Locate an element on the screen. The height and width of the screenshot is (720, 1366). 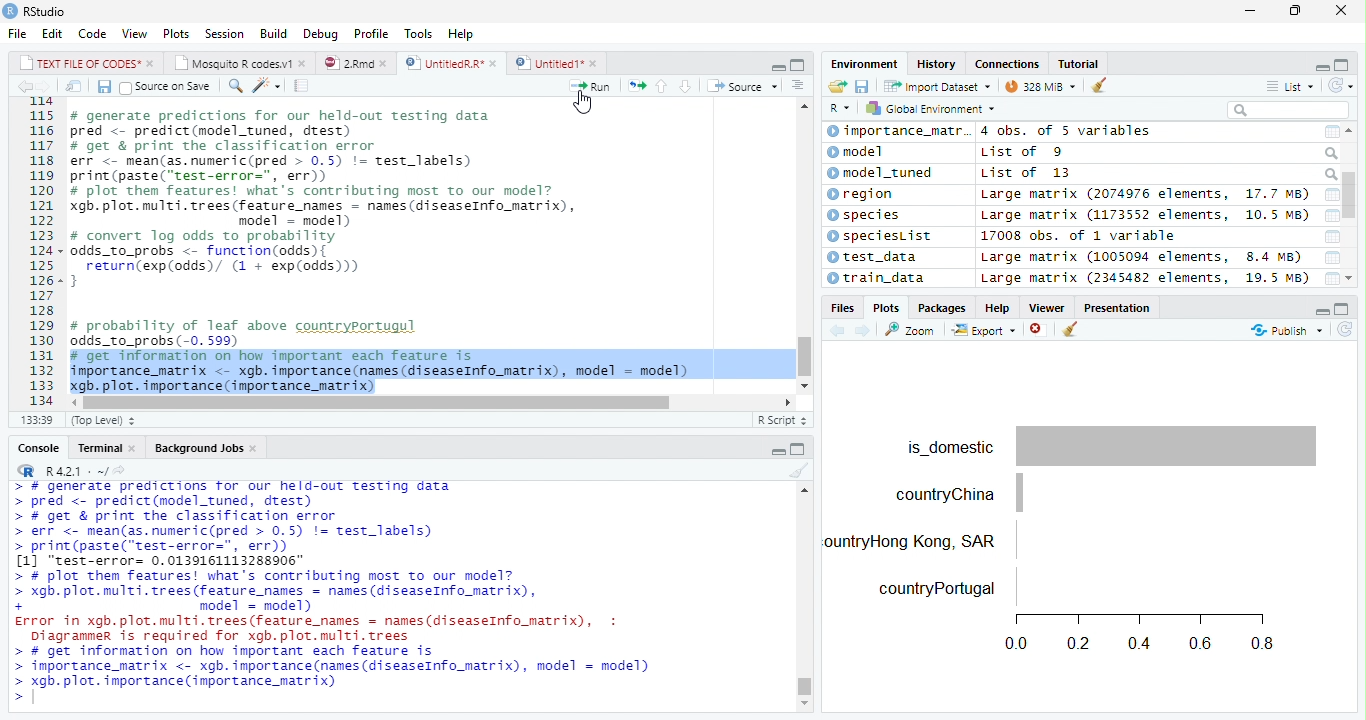
Mosquito R codes1 is located at coordinates (241, 63).